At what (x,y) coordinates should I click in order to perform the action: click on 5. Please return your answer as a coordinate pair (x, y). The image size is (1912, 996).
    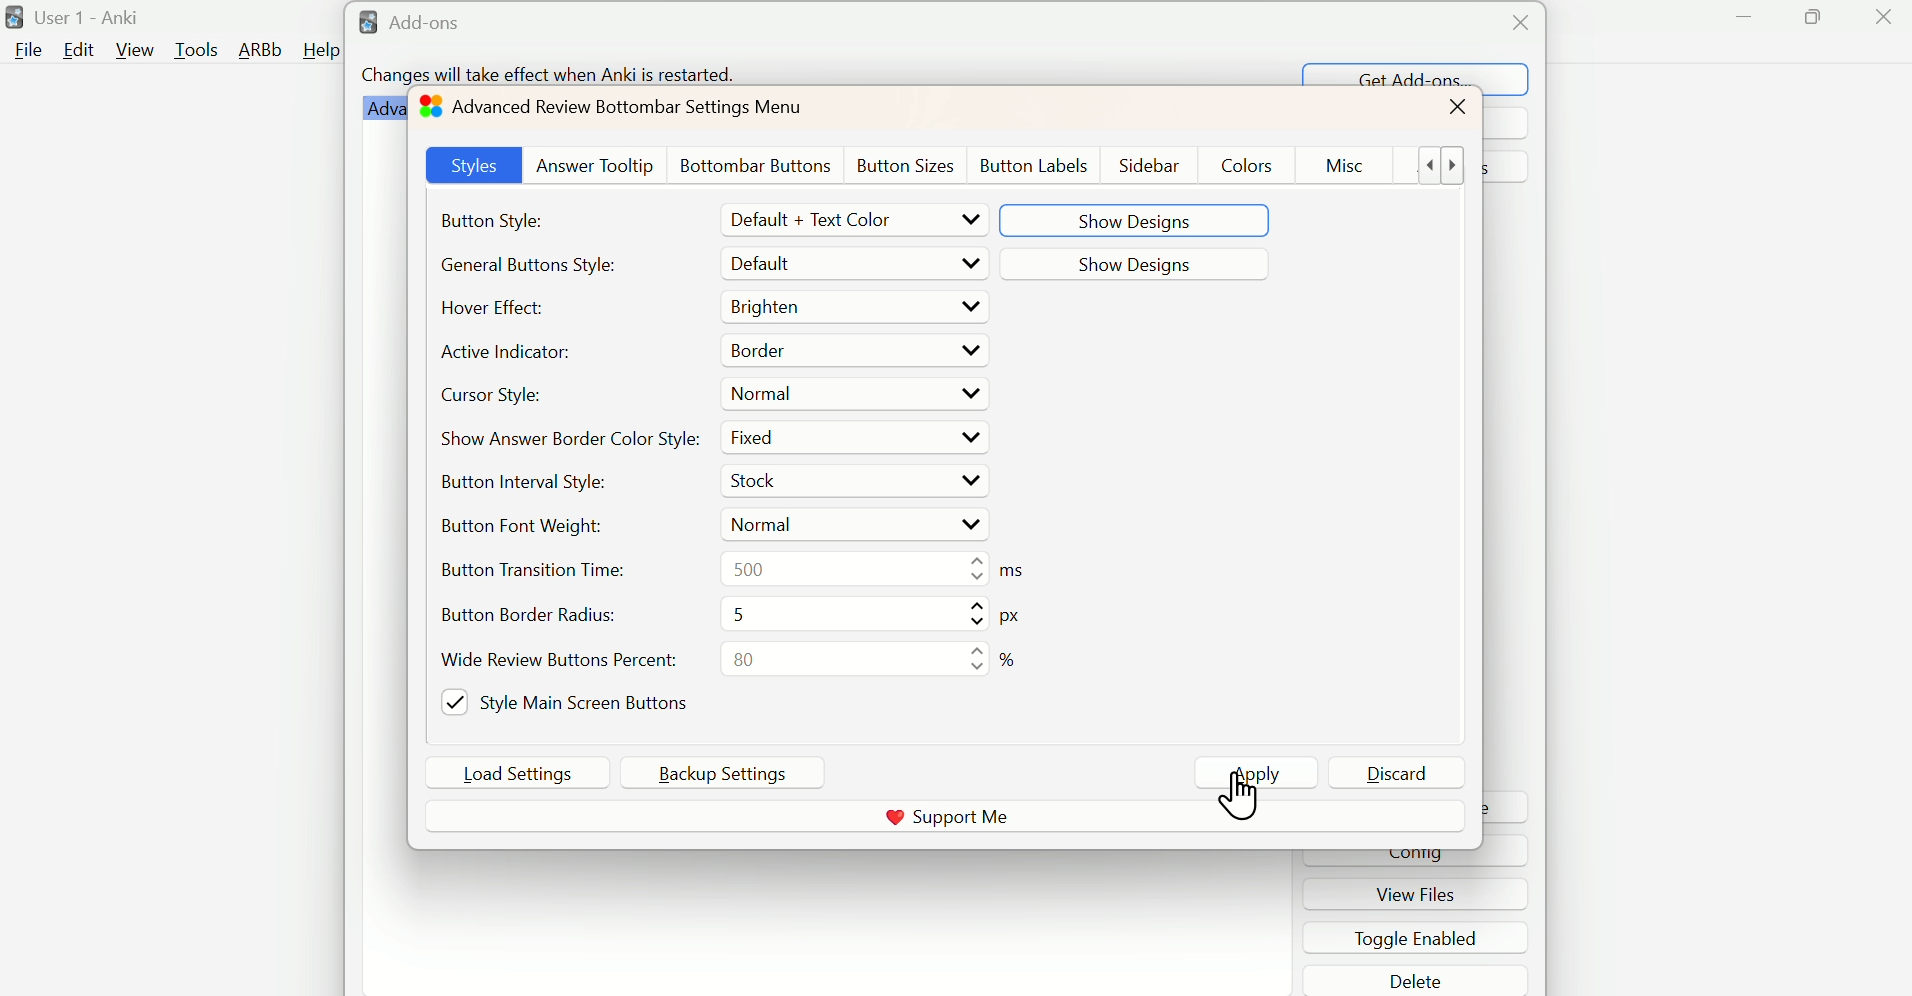
    Looking at the image, I should click on (768, 613).